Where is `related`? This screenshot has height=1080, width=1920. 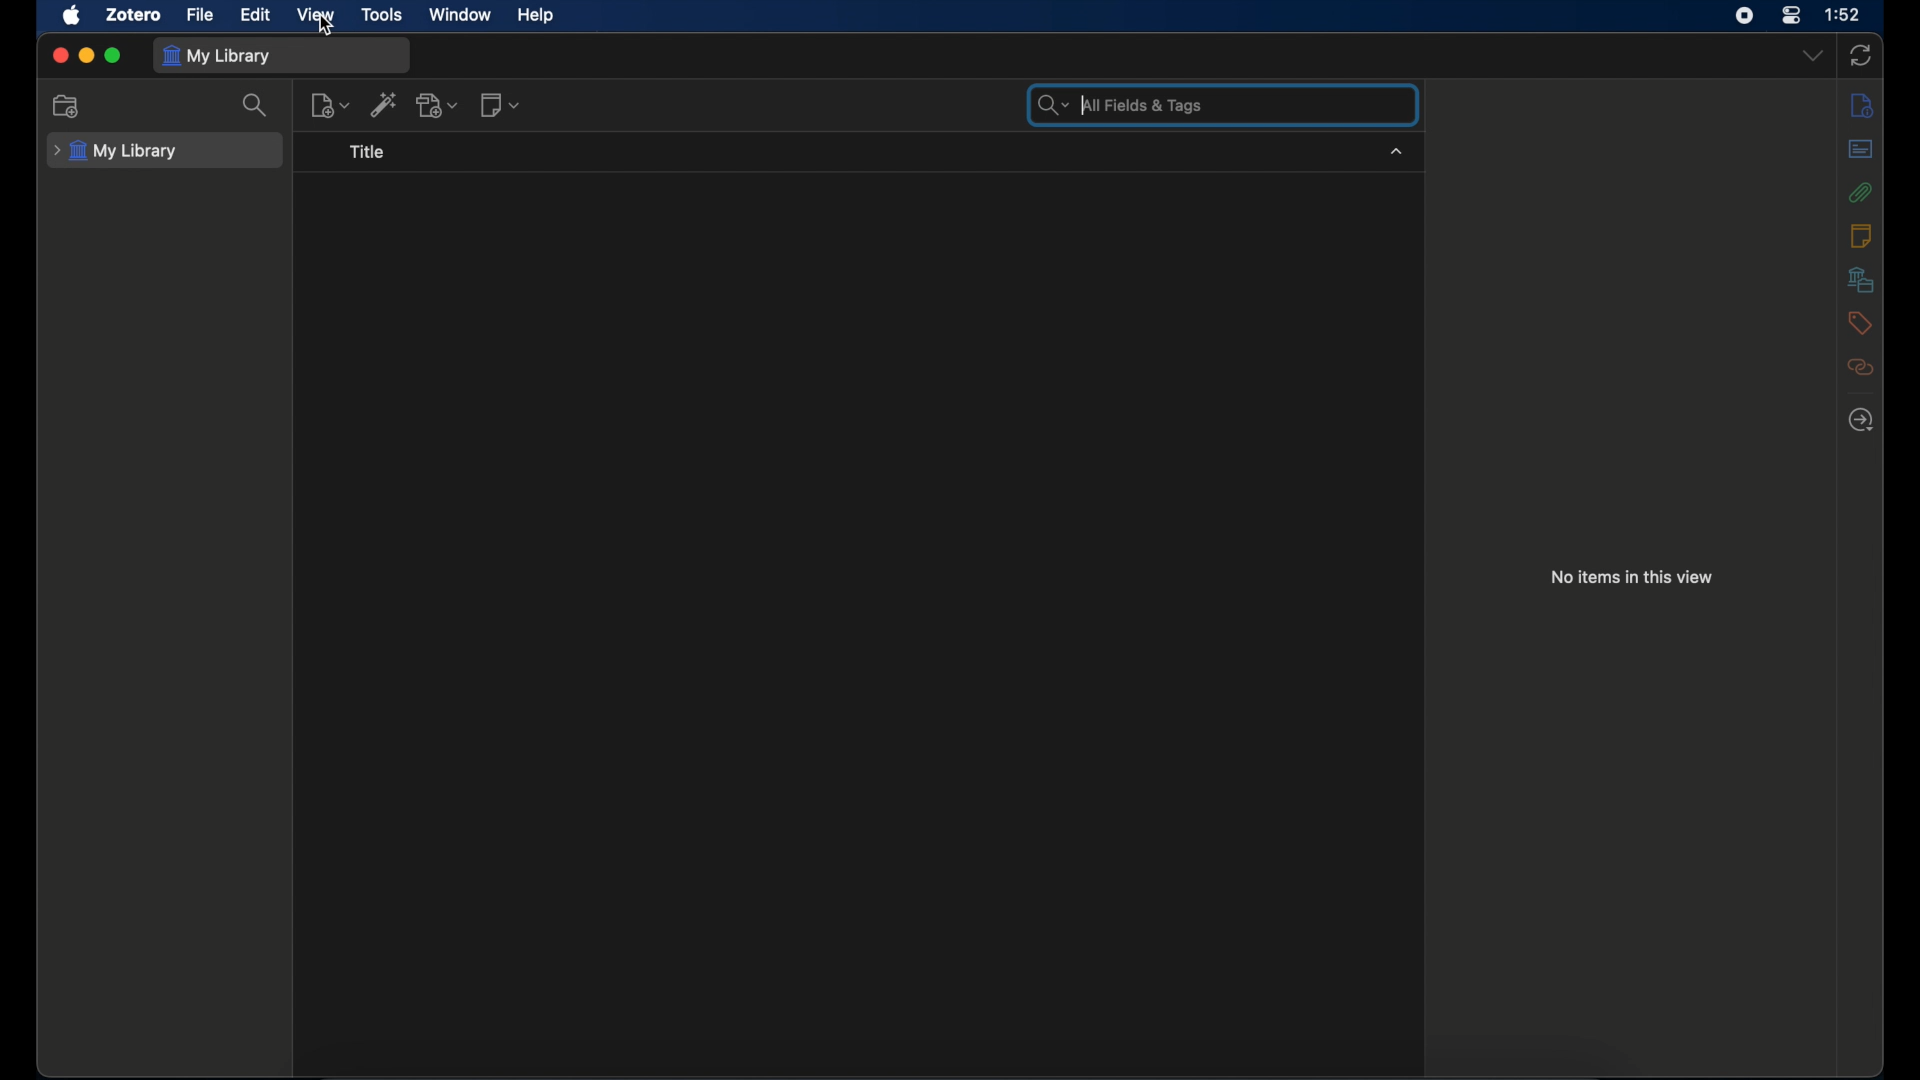 related is located at coordinates (1861, 367).